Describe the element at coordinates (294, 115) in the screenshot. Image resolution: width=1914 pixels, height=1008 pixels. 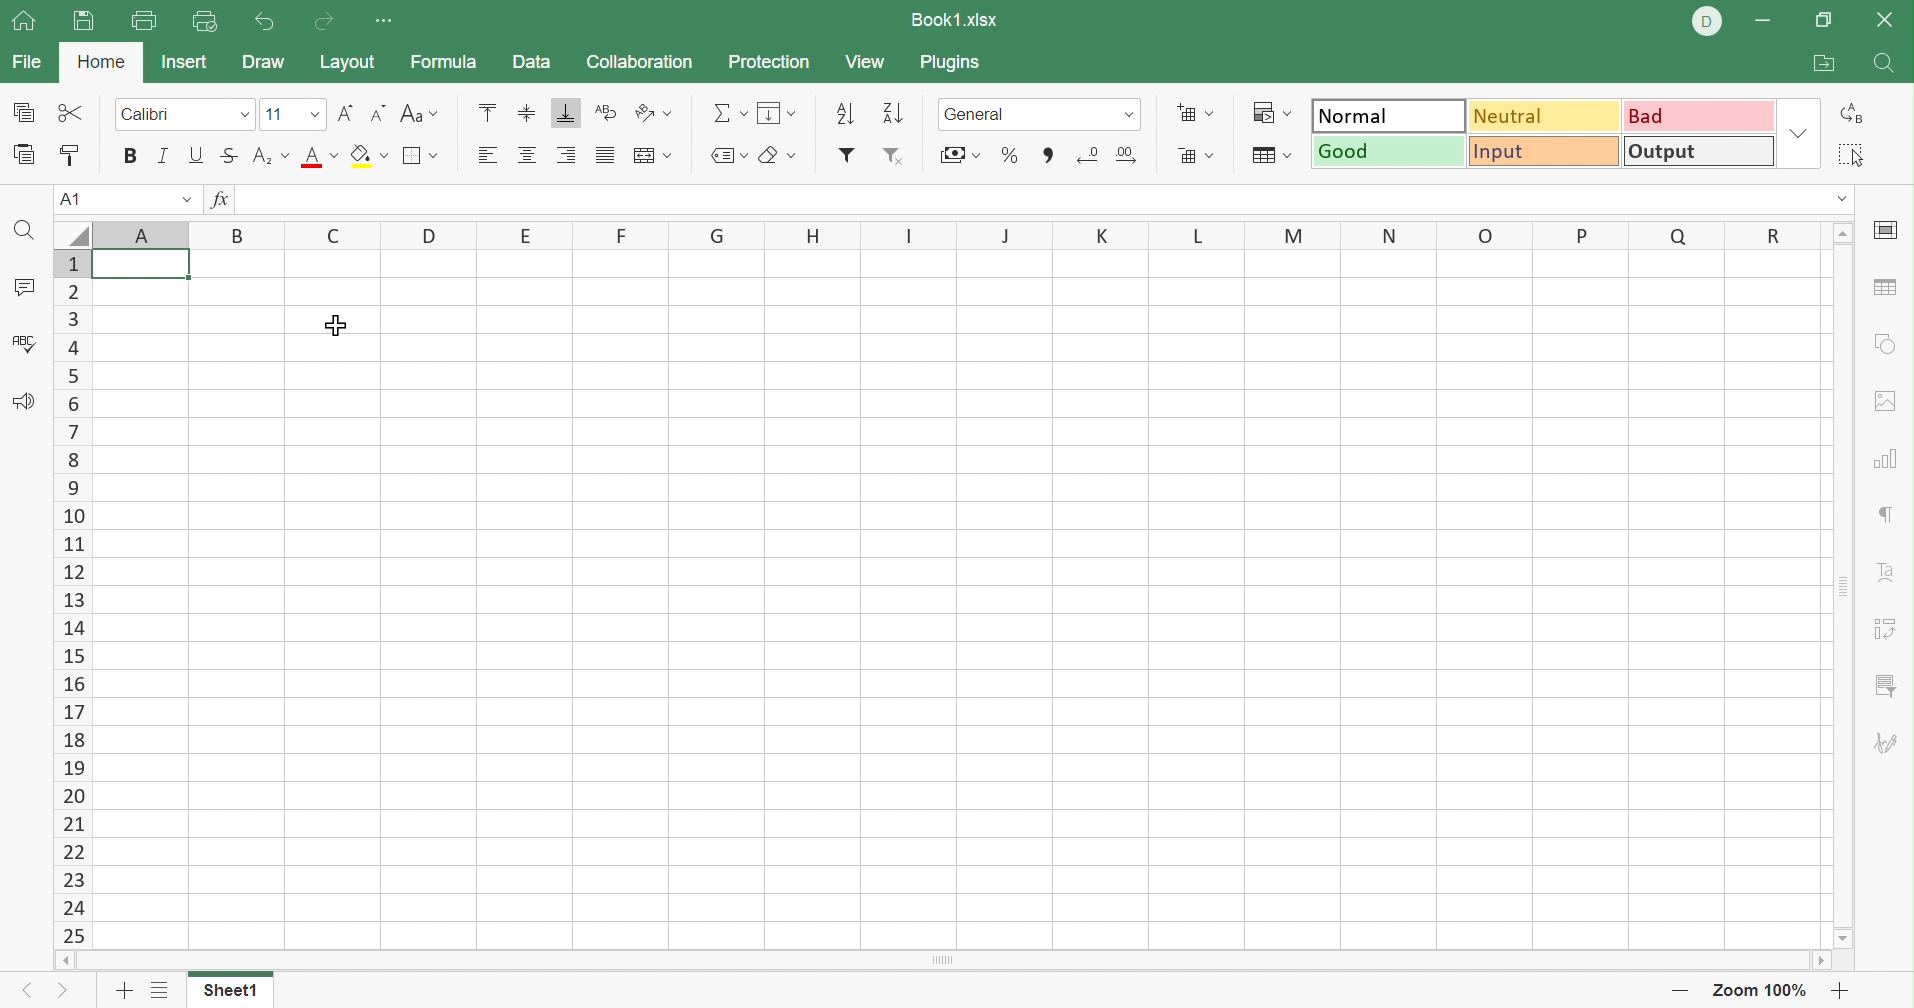
I see `Font size` at that location.